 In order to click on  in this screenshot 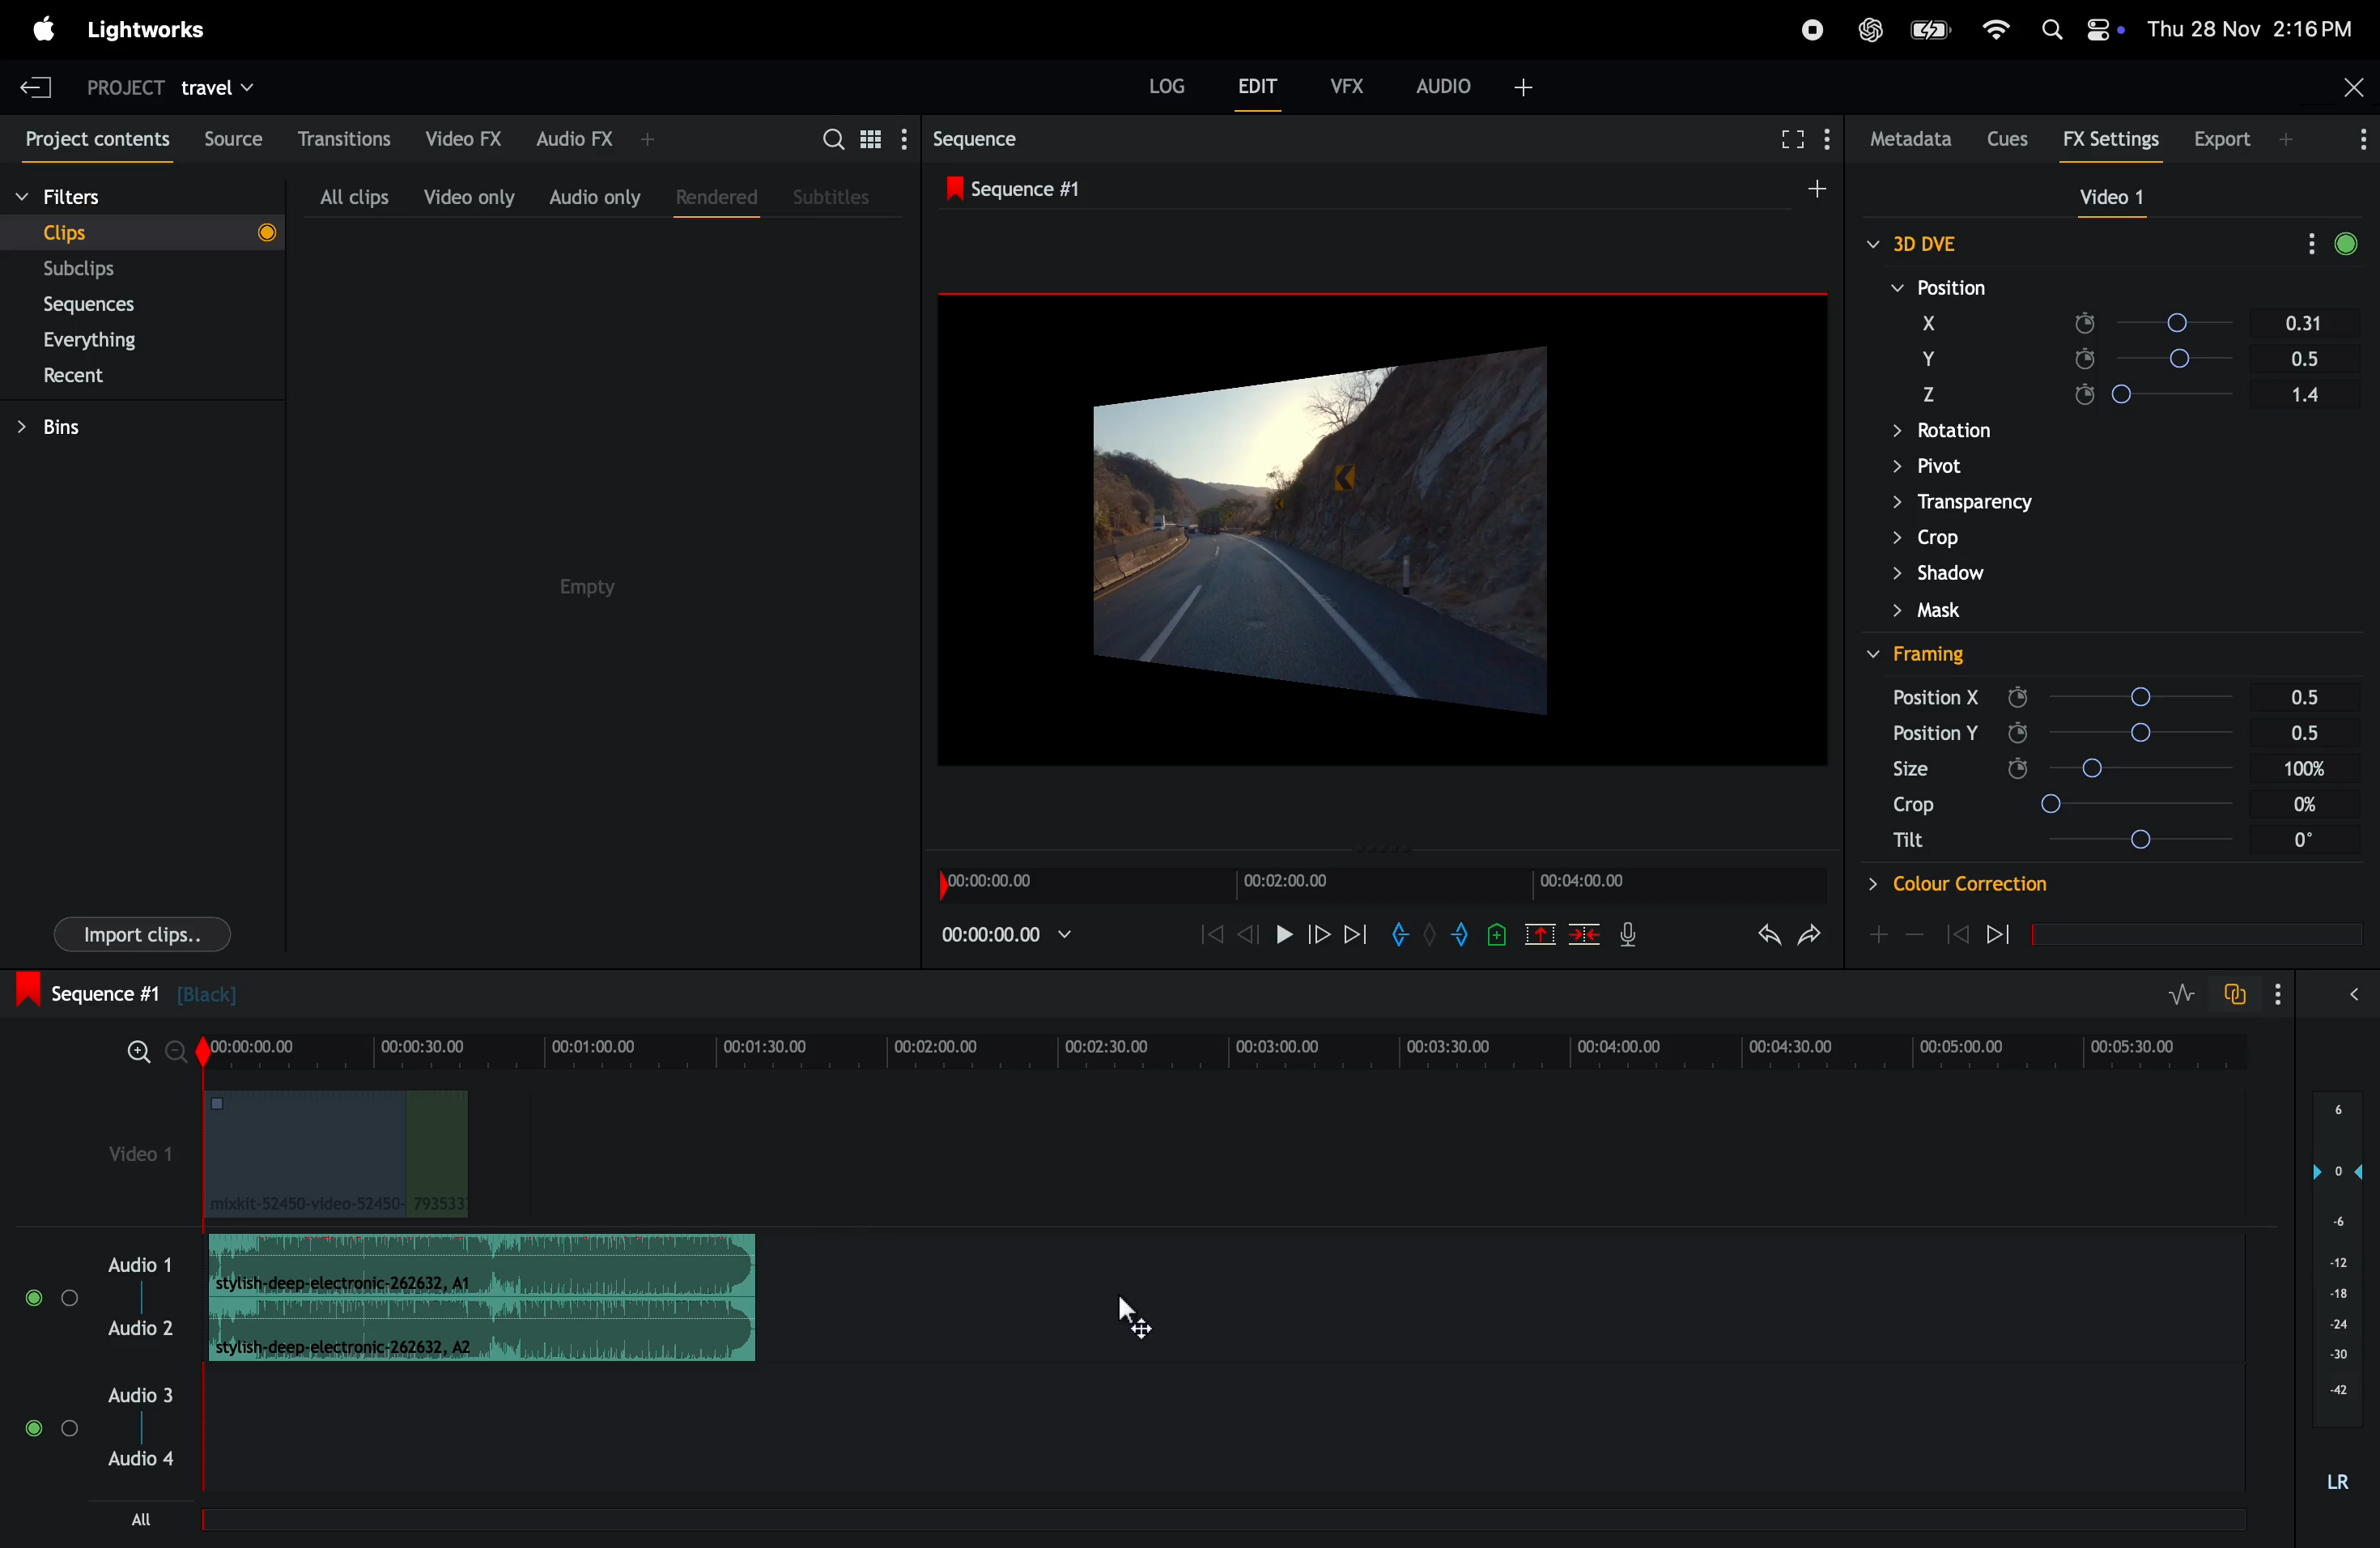, I will do `click(2146, 697)`.